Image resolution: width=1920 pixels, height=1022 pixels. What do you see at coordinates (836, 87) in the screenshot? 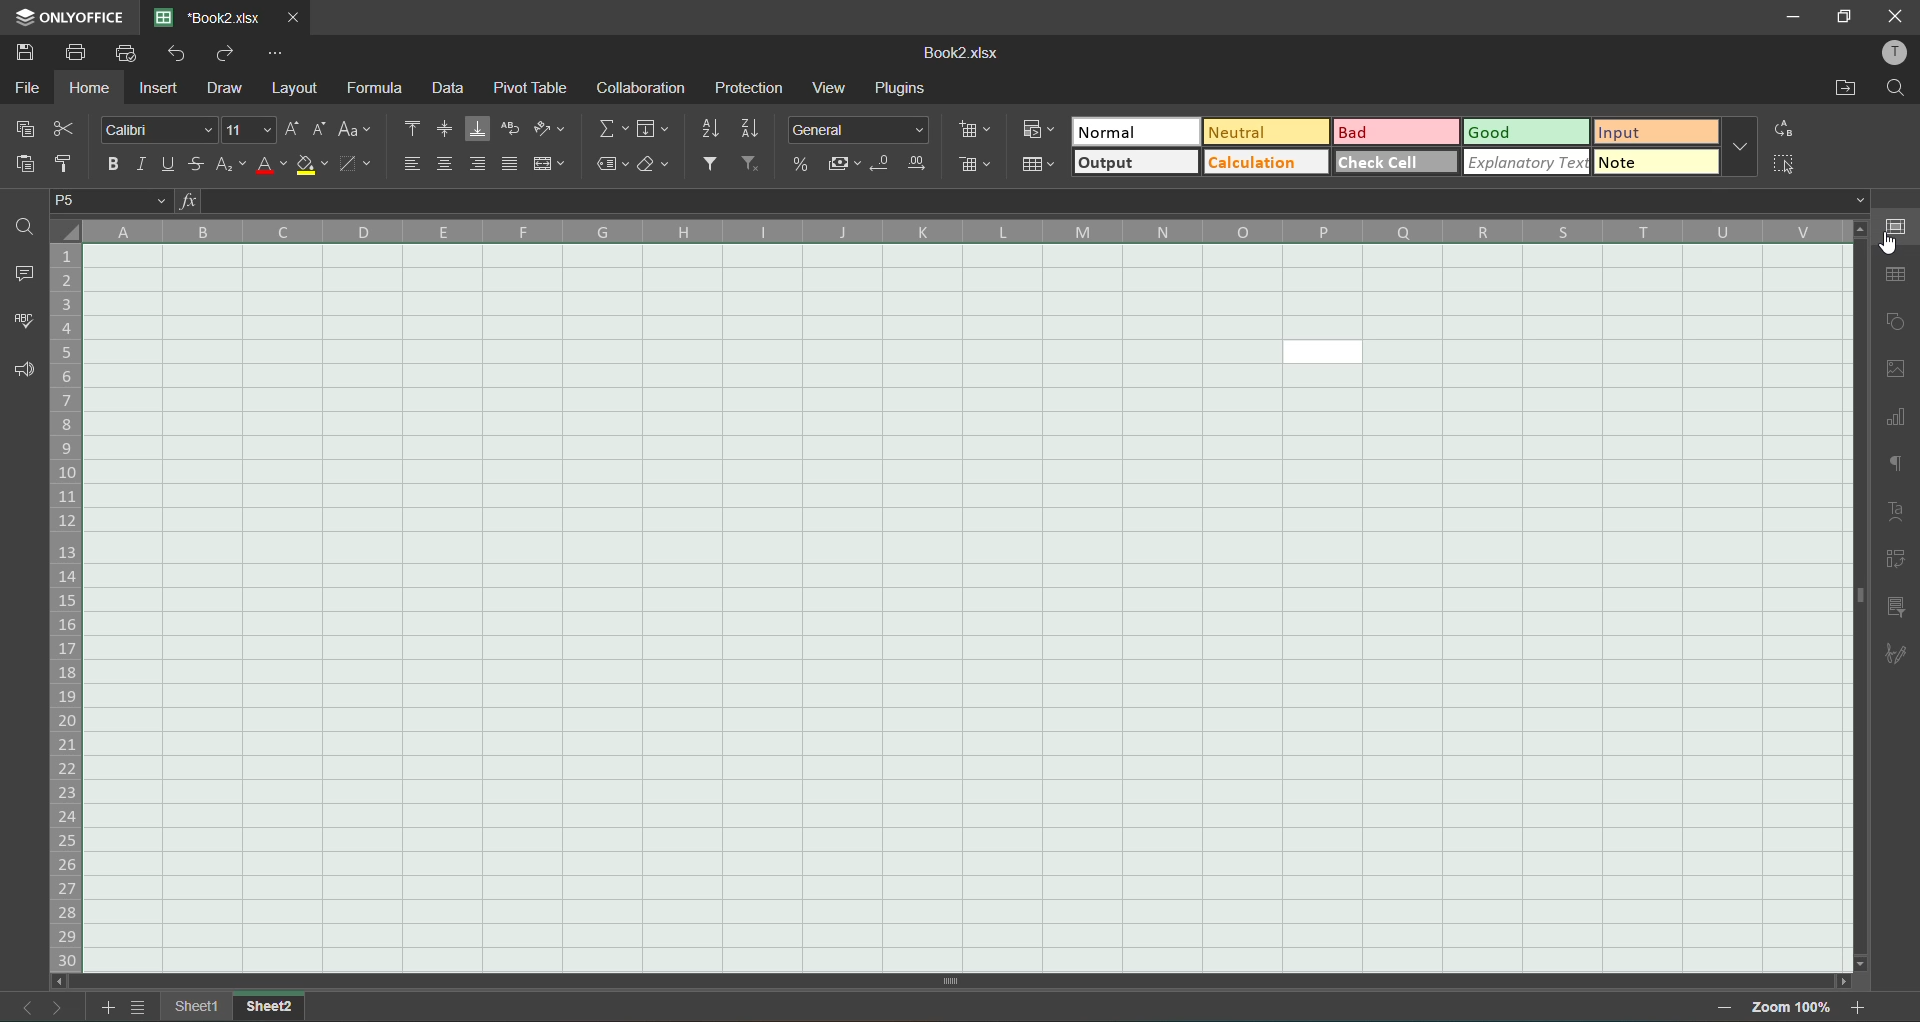
I see `view` at bounding box center [836, 87].